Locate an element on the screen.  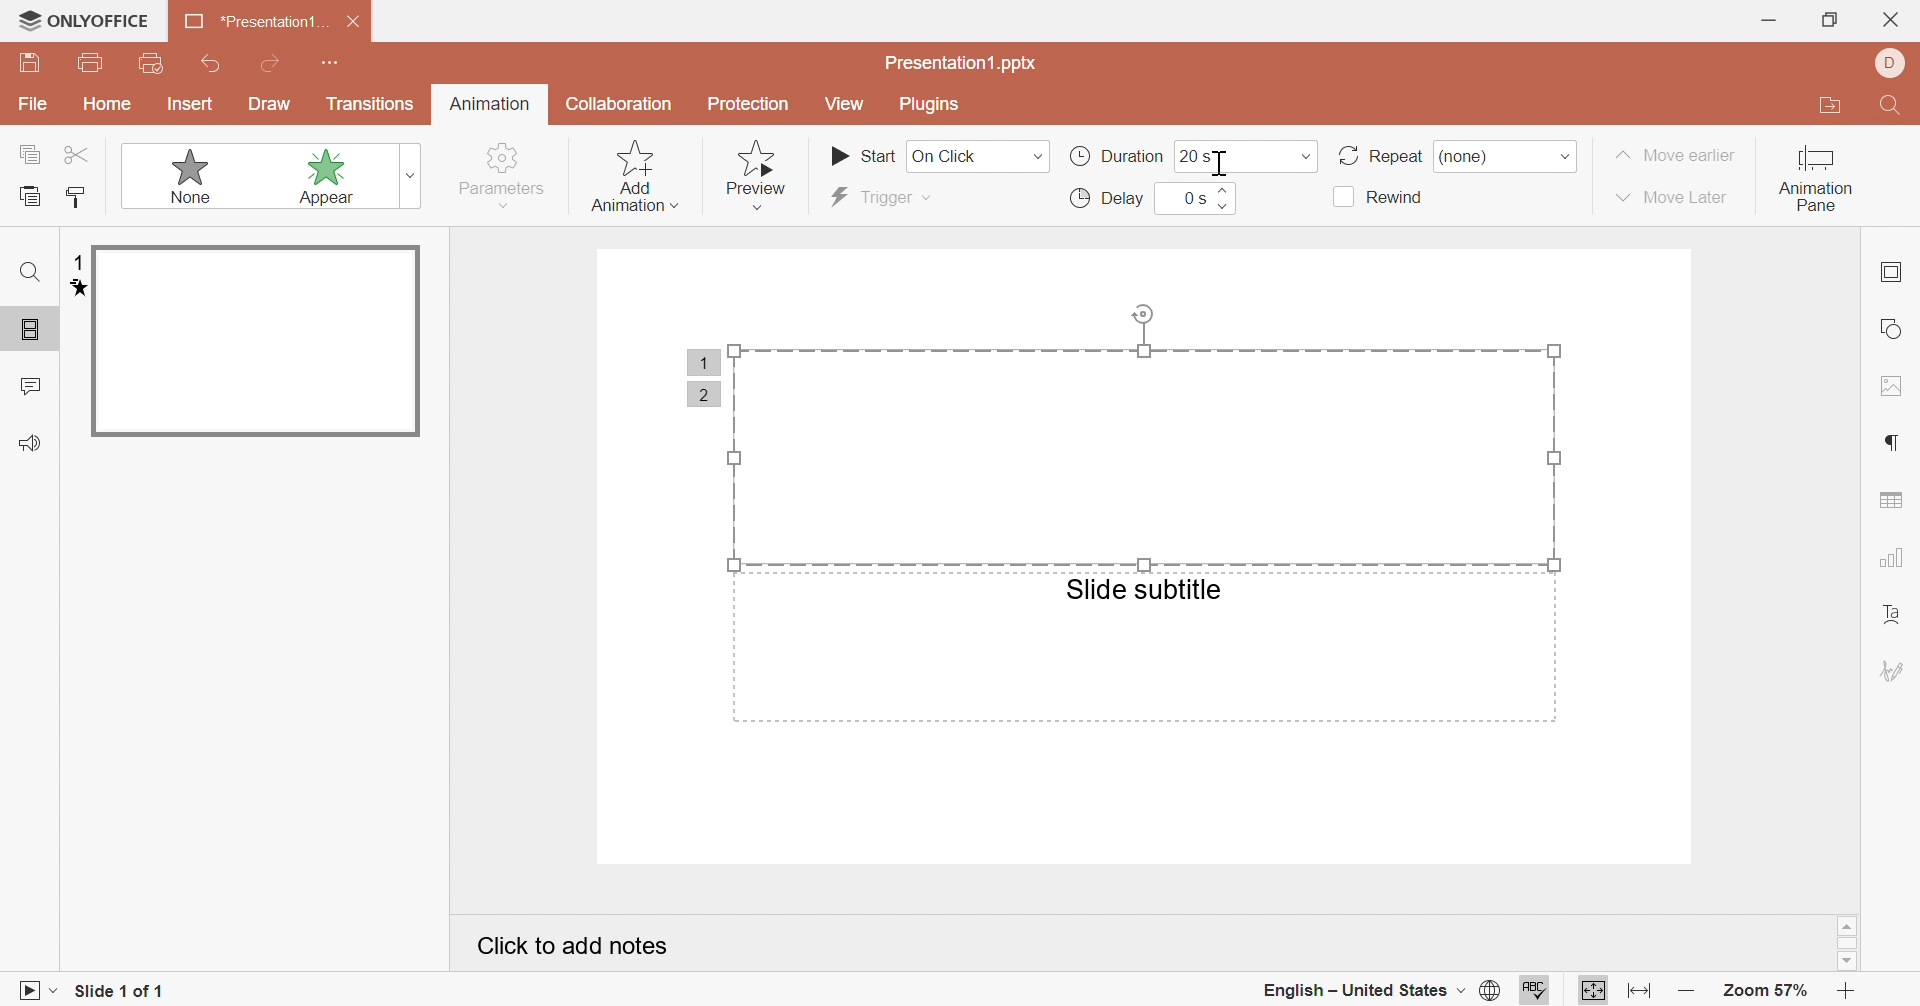
slide is located at coordinates (33, 331).